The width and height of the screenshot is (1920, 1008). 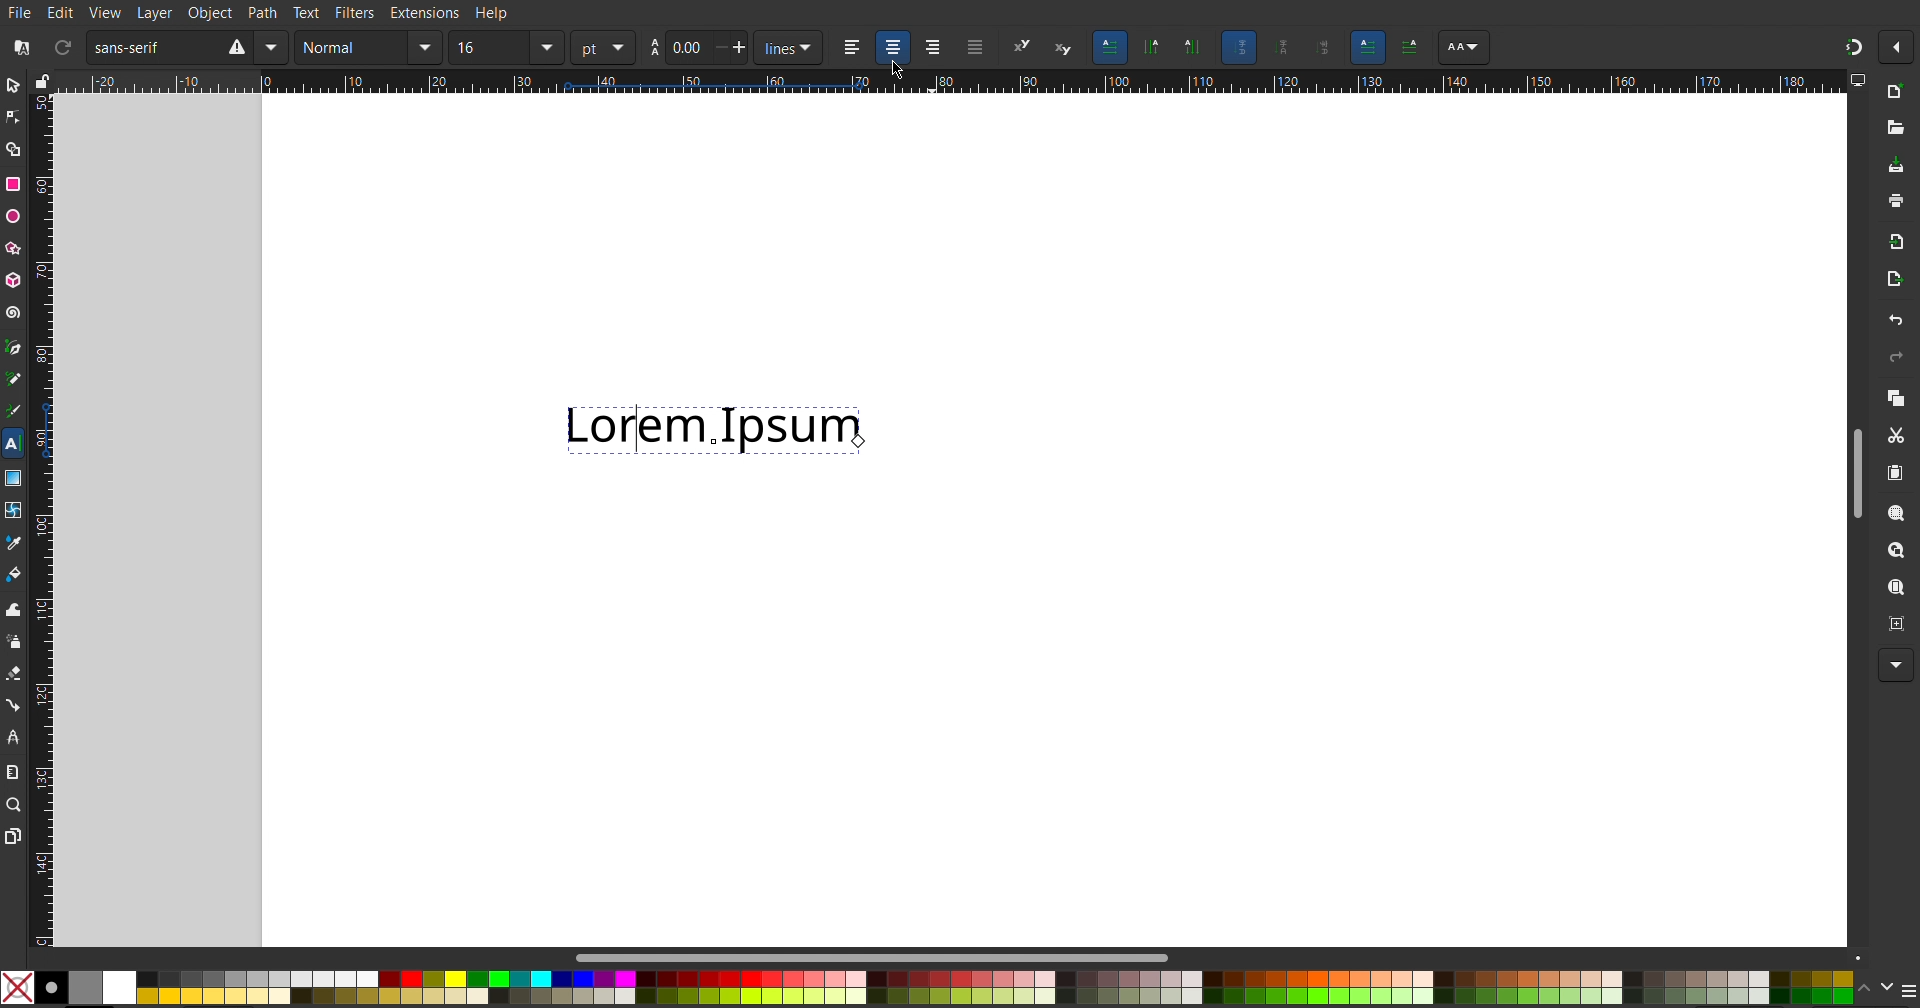 I want to click on Tweak Tool, so click(x=18, y=608).